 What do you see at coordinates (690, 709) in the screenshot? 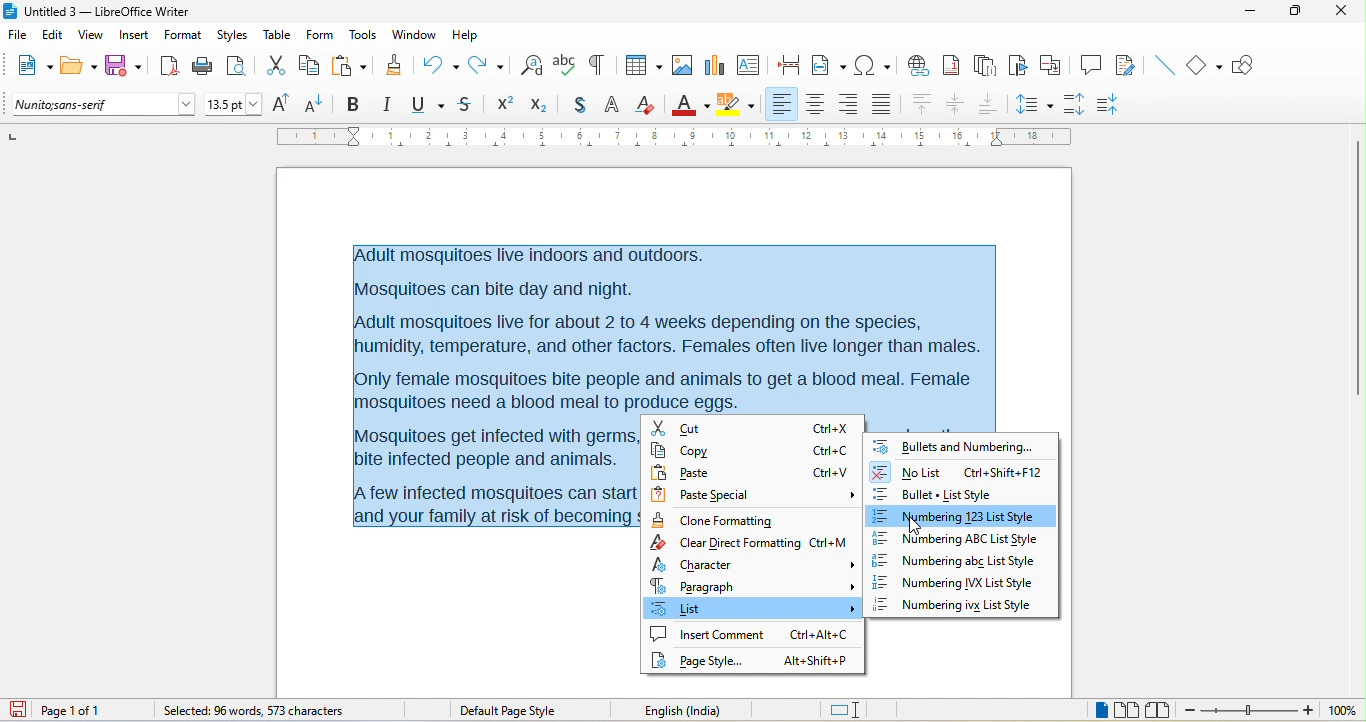
I see `English (India)` at bounding box center [690, 709].